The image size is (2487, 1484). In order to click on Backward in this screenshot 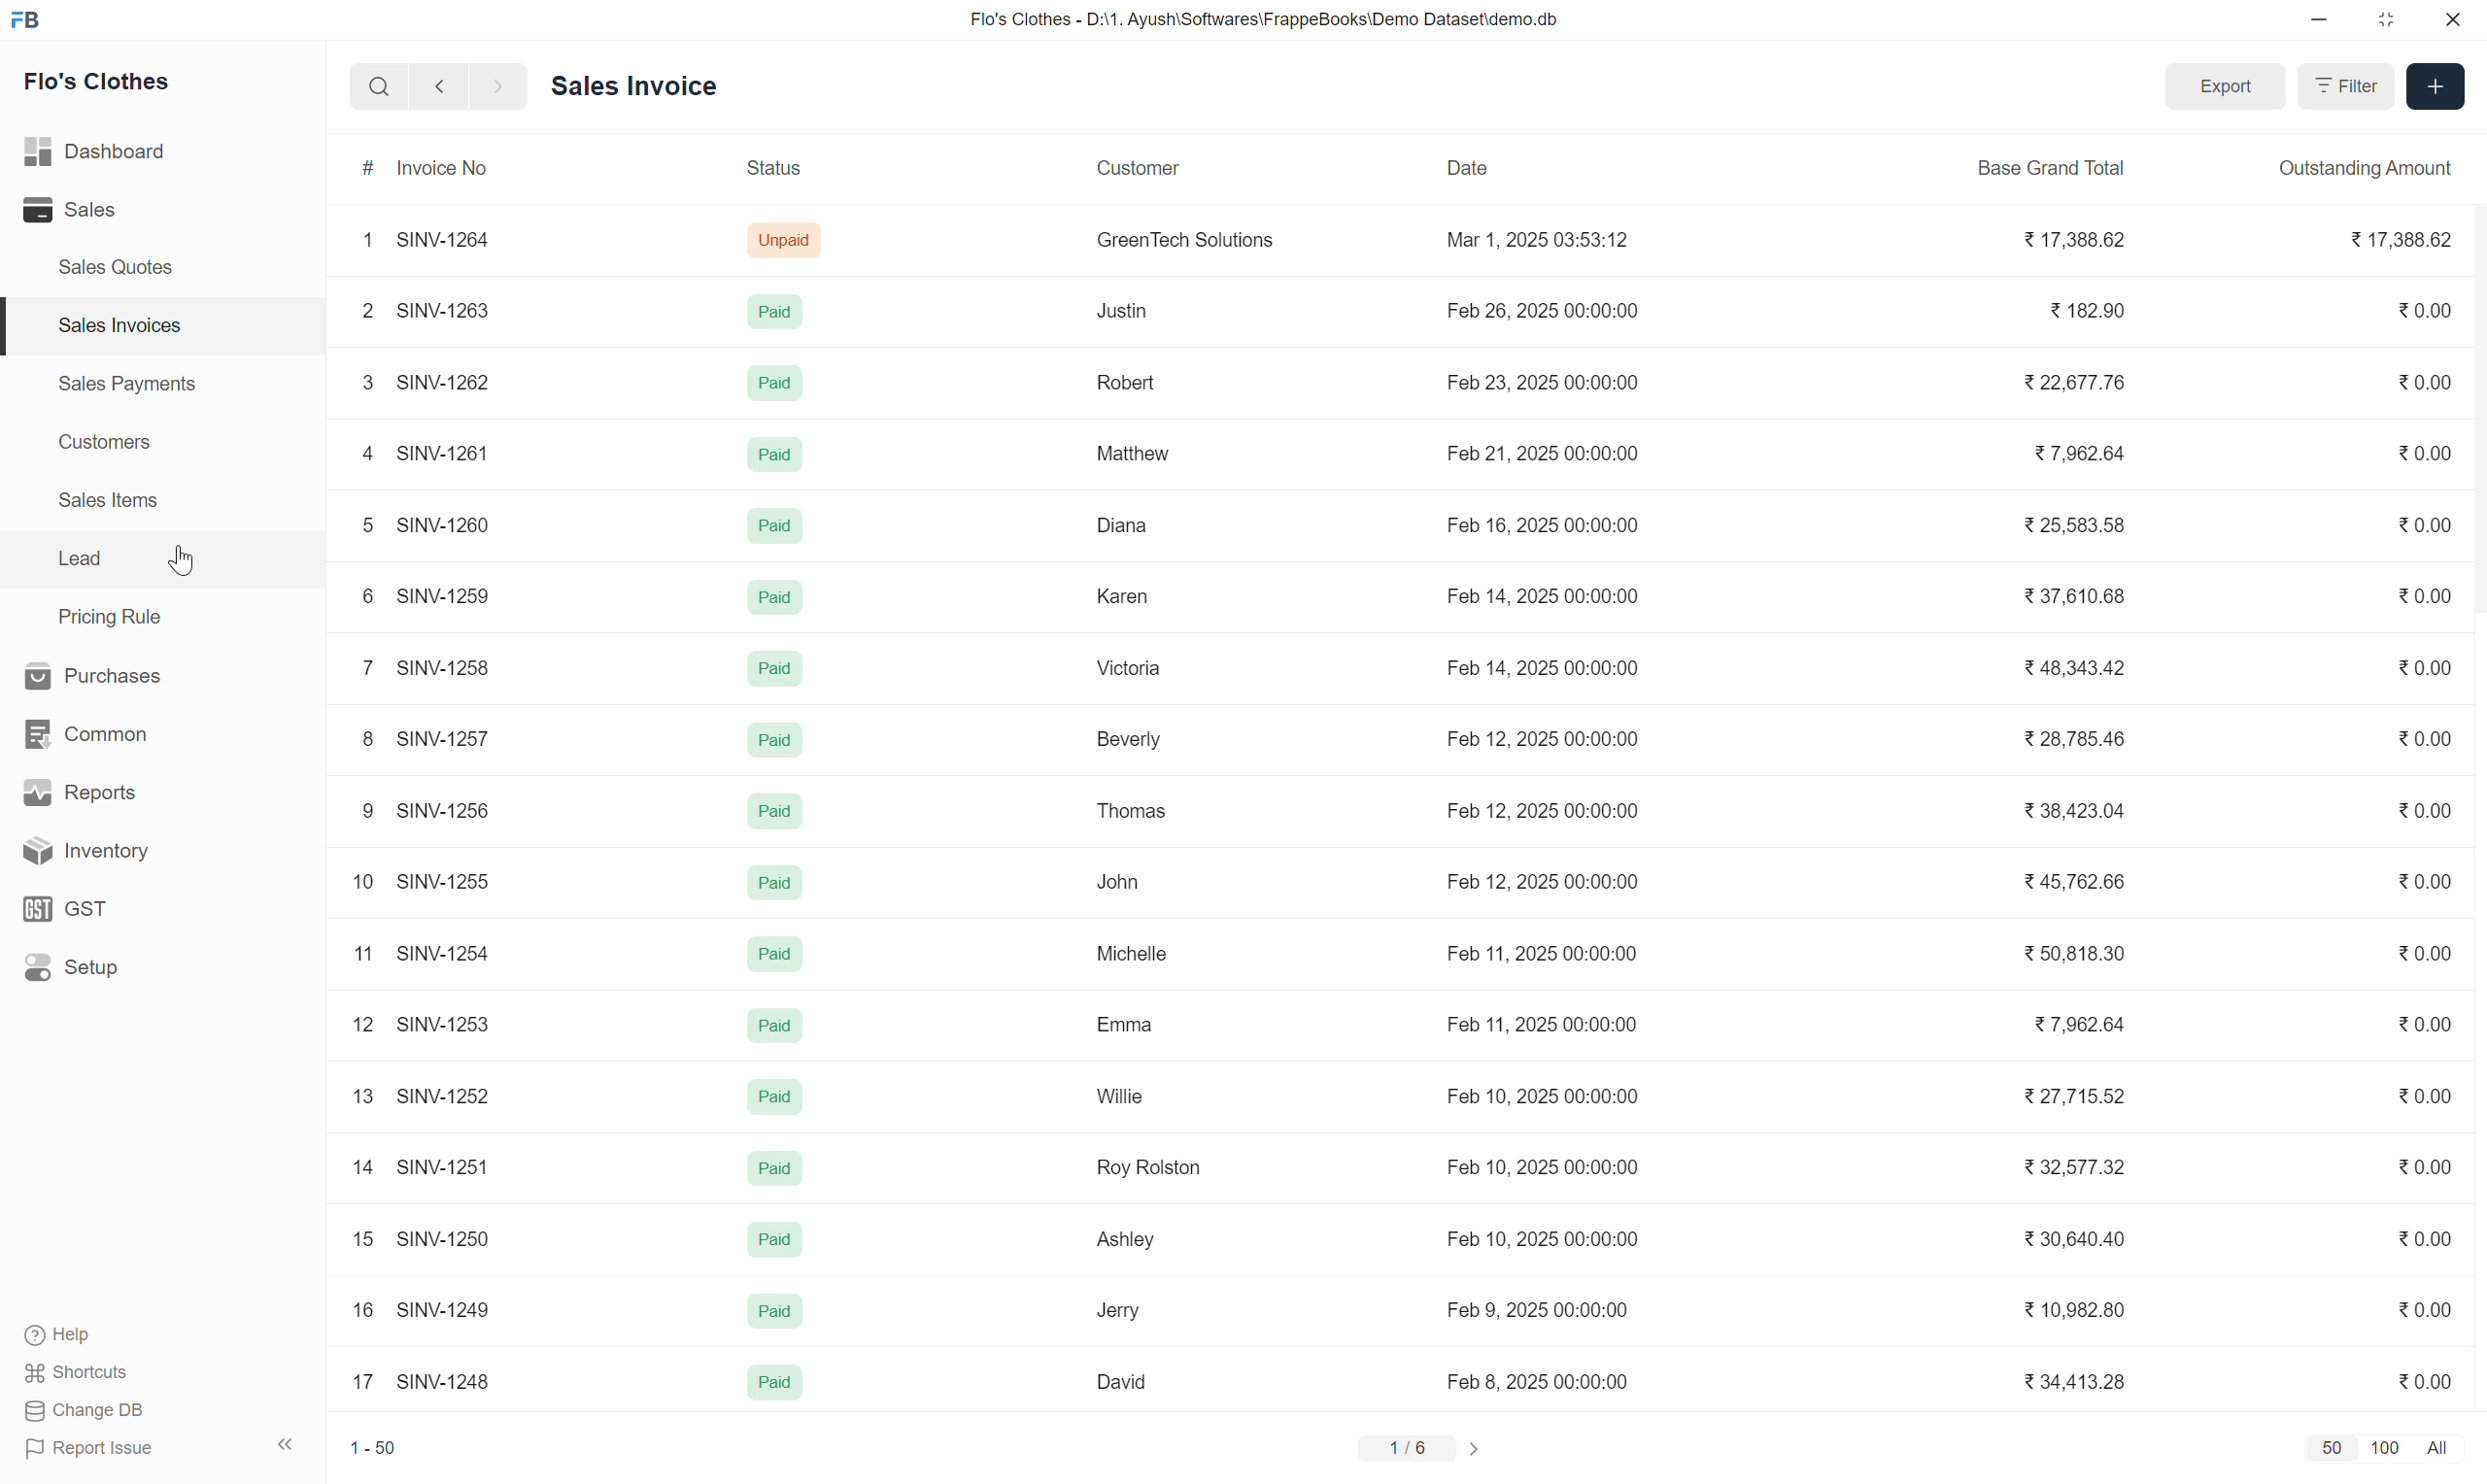, I will do `click(433, 85)`.